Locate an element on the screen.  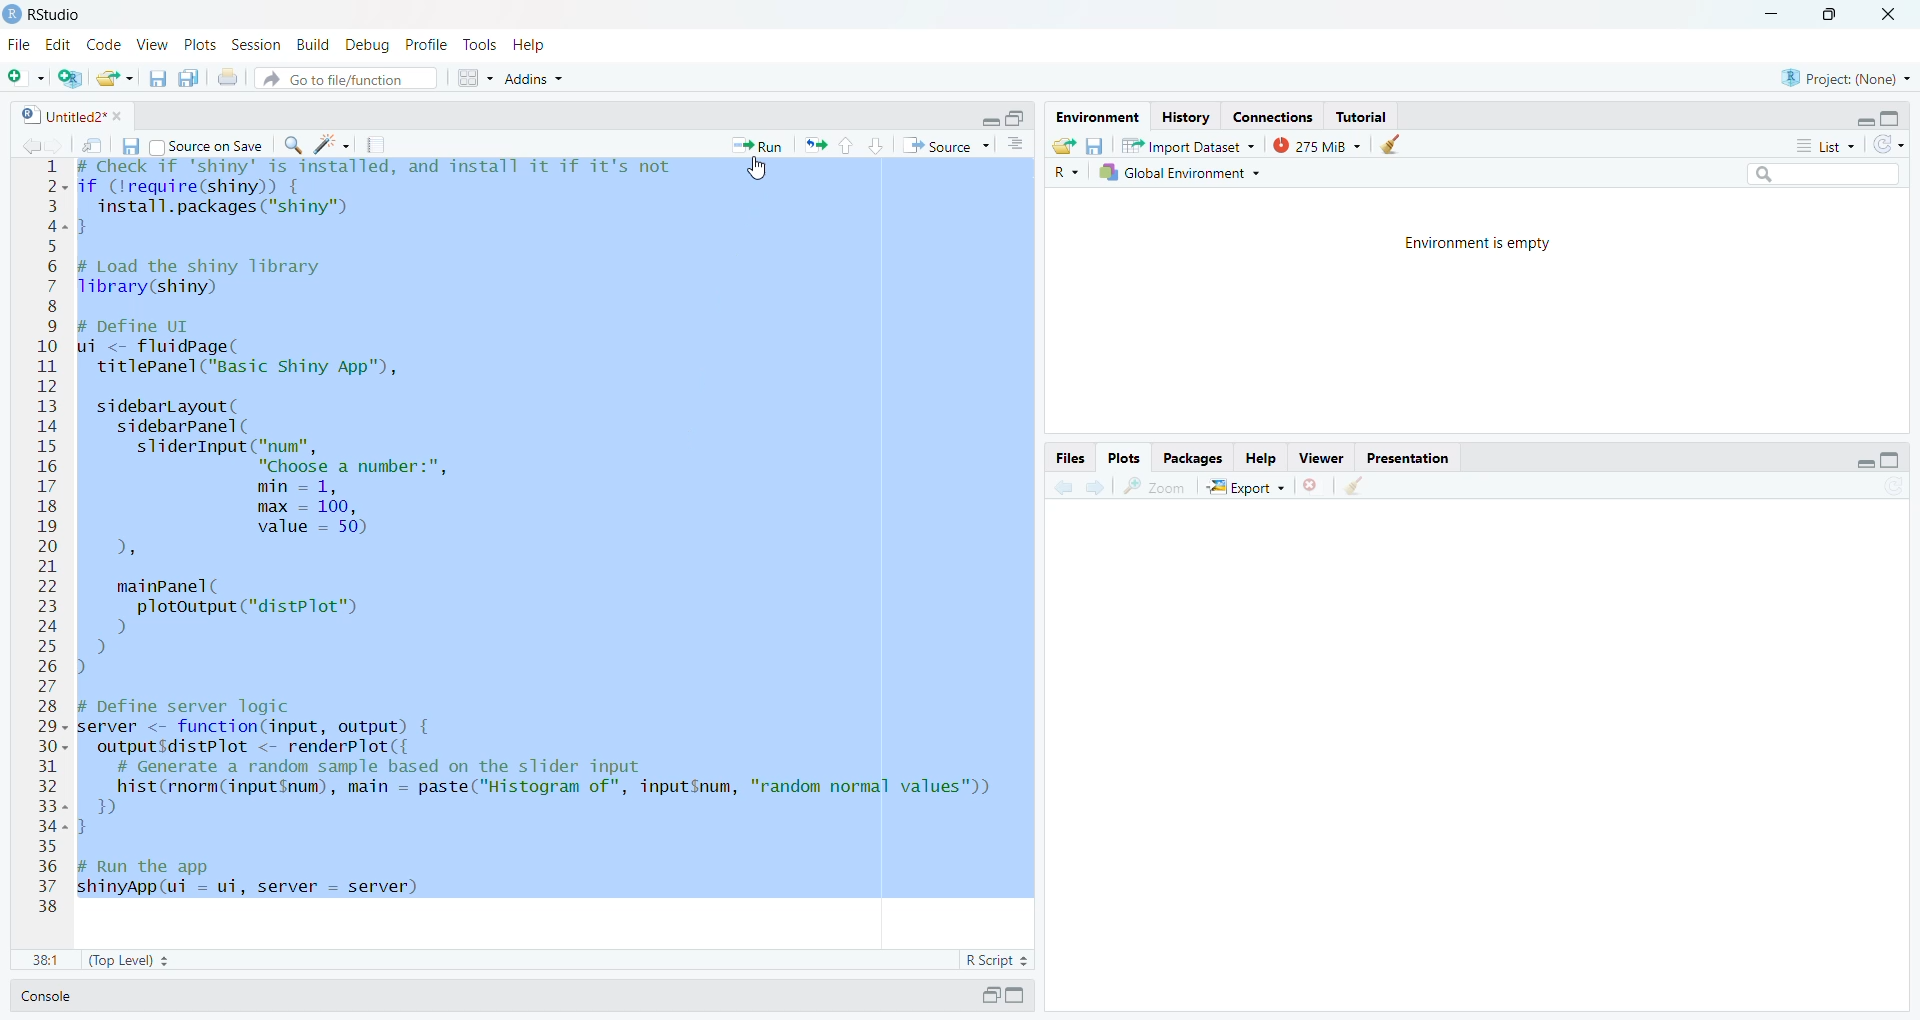
save is located at coordinates (158, 79).